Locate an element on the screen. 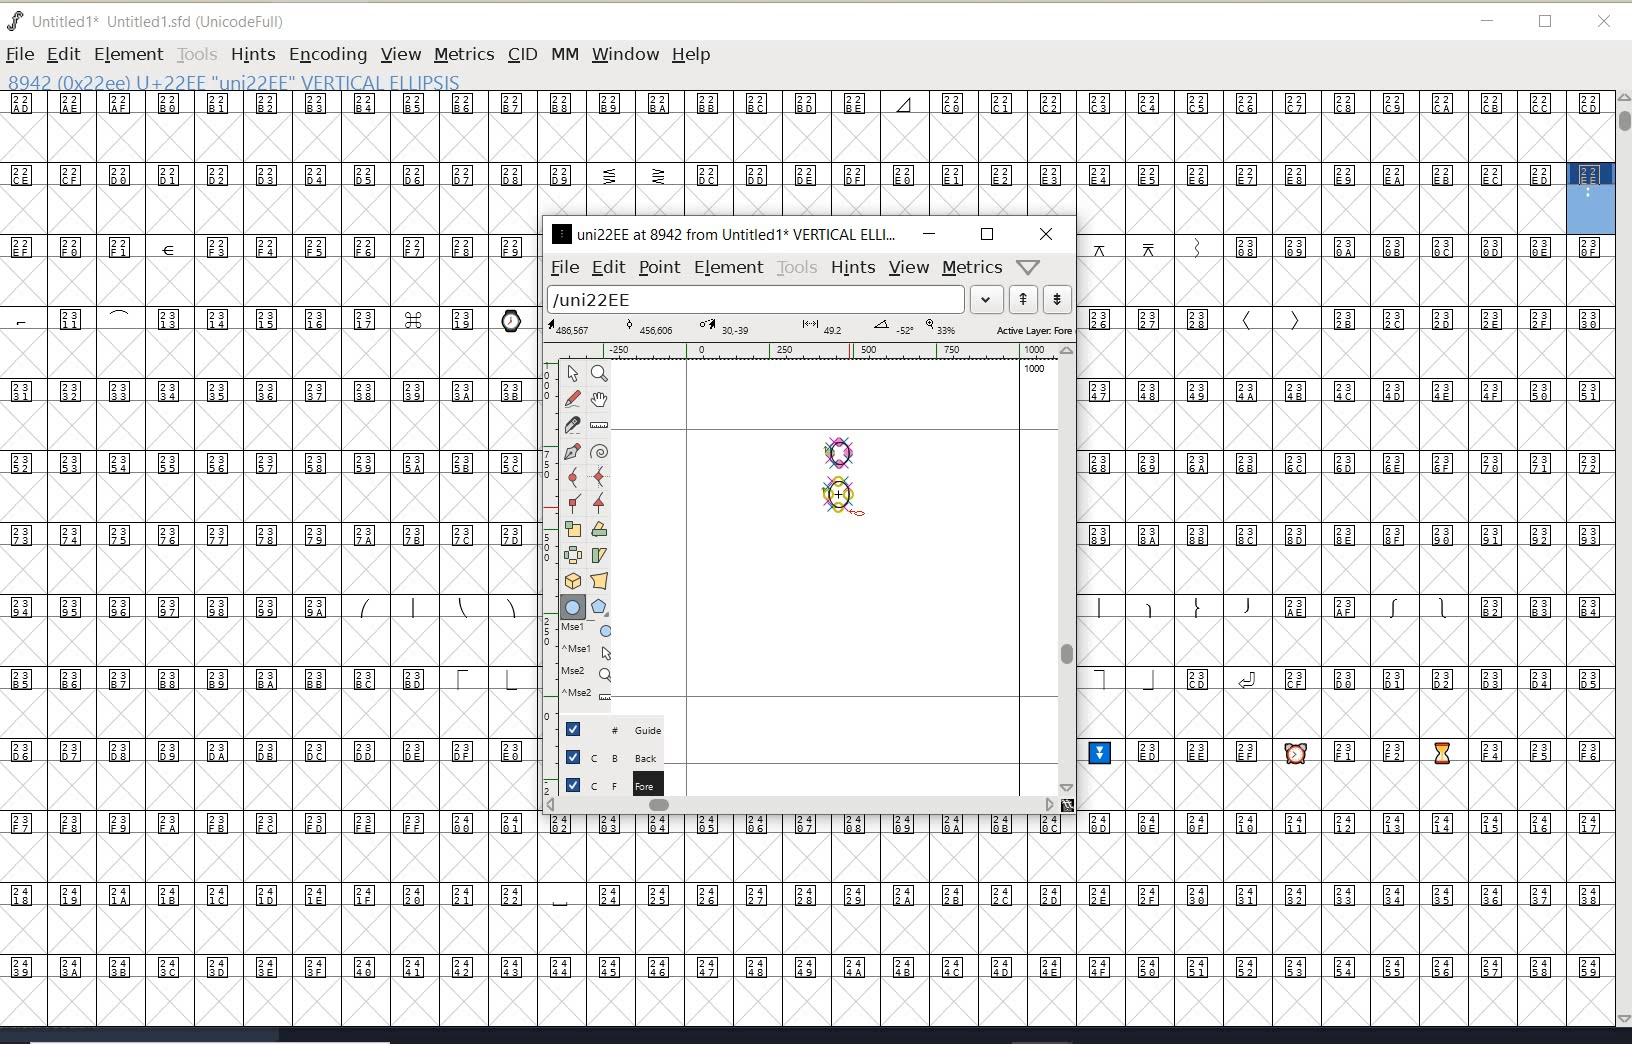 This screenshot has height=1044, width=1632. active layer is located at coordinates (811, 330).